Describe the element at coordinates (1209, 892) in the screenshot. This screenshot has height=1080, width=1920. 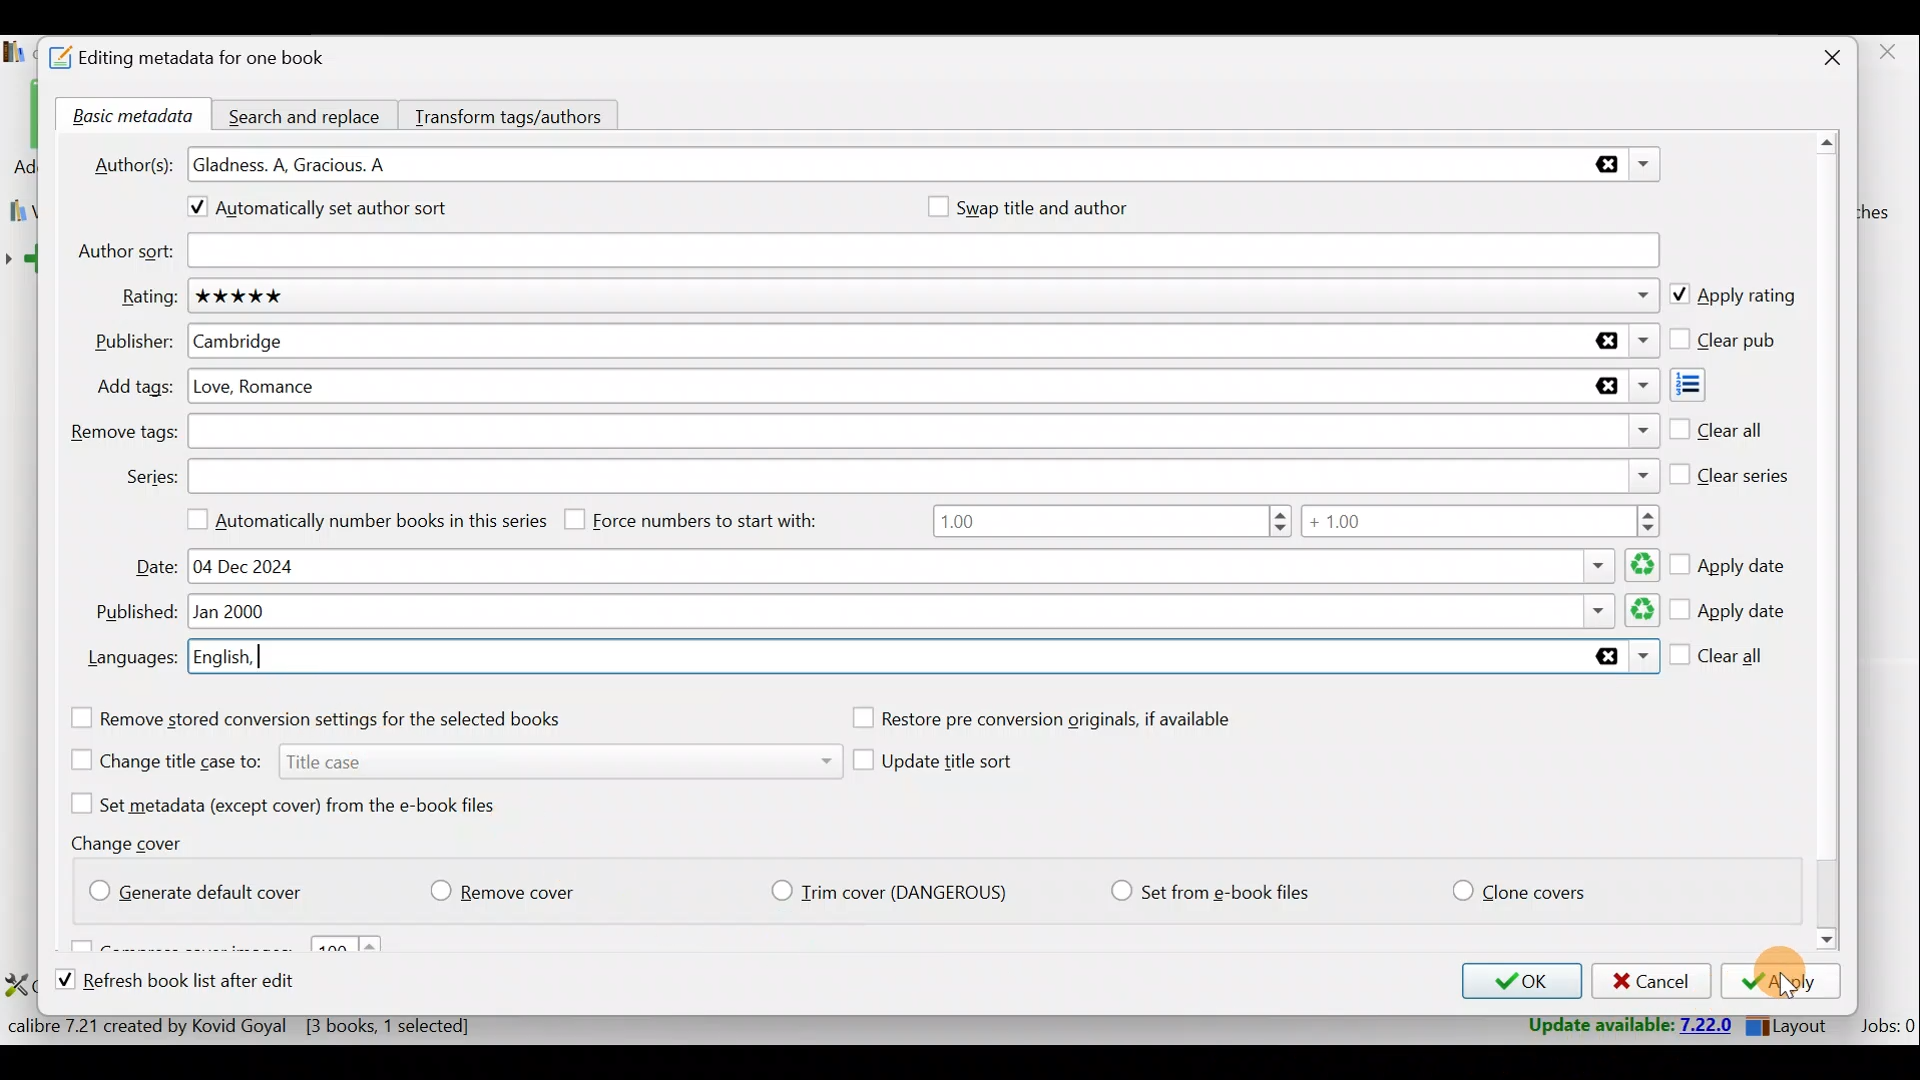
I see `Set from e-book files` at that location.